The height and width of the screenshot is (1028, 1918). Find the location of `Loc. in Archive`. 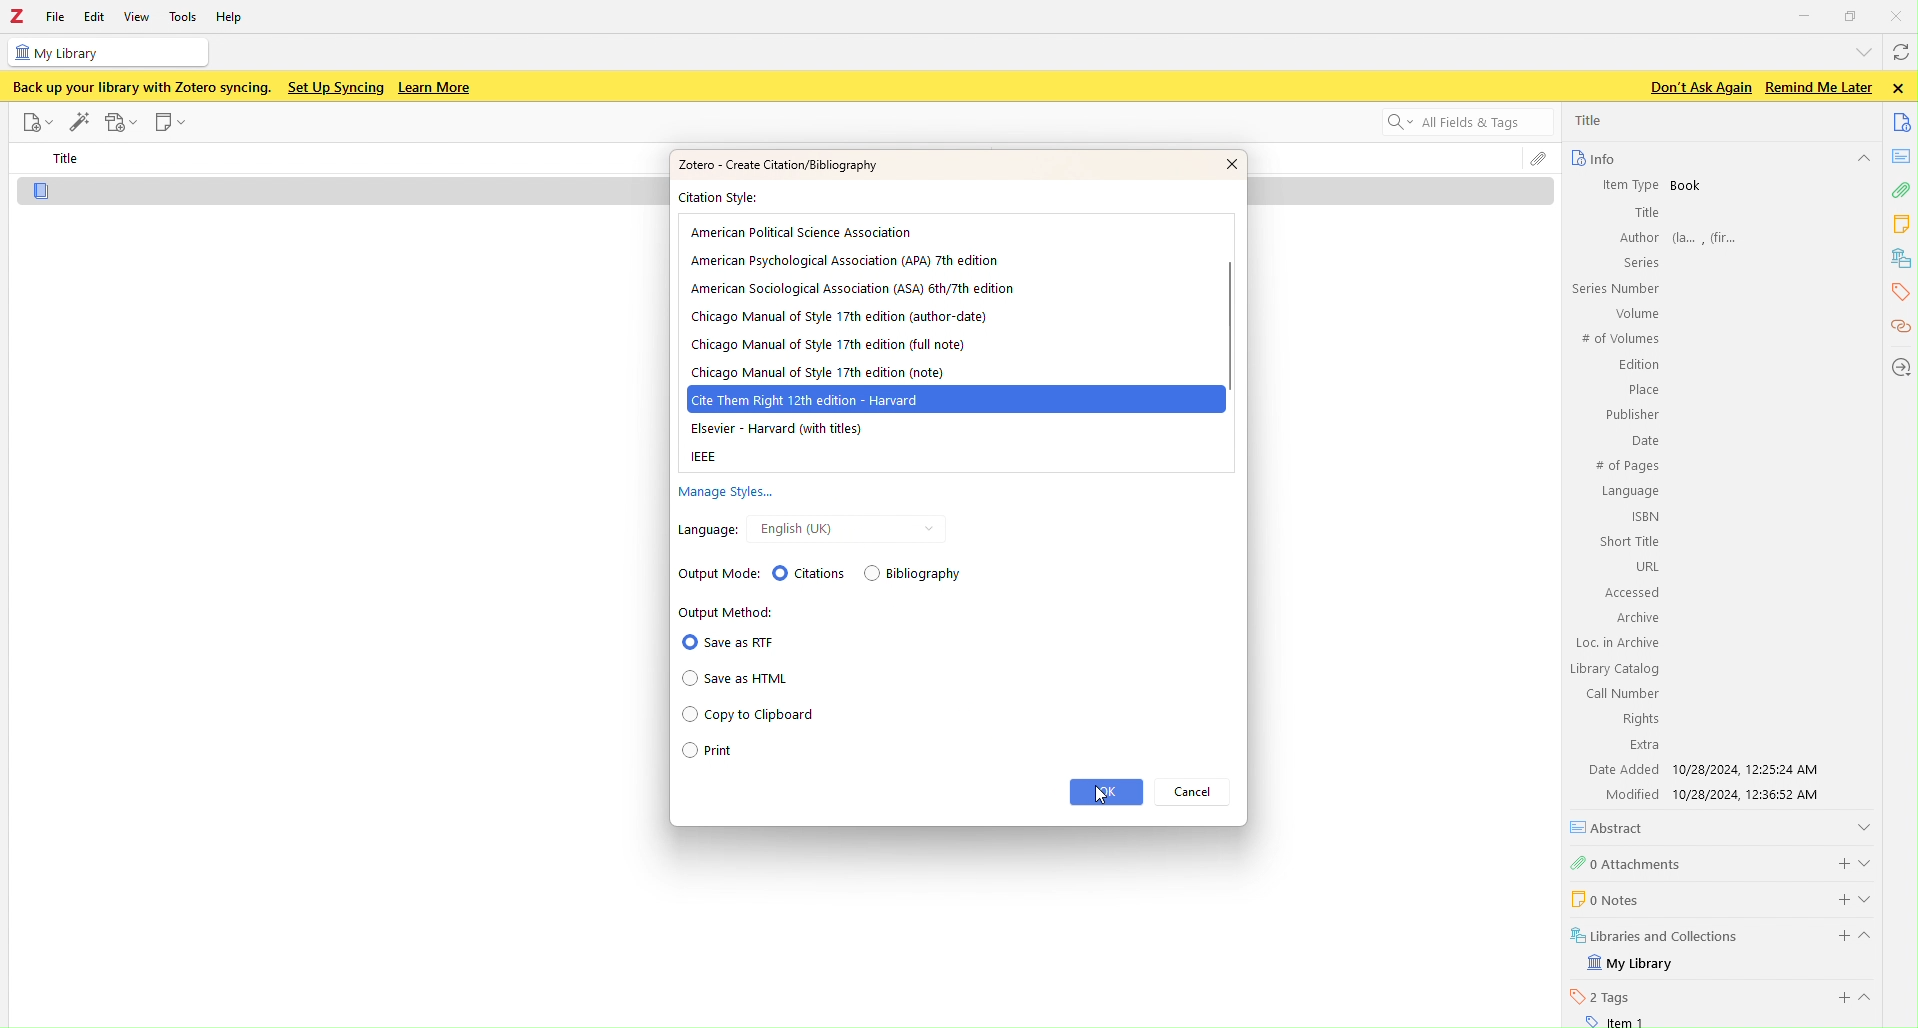

Loc. in Archive is located at coordinates (1618, 643).